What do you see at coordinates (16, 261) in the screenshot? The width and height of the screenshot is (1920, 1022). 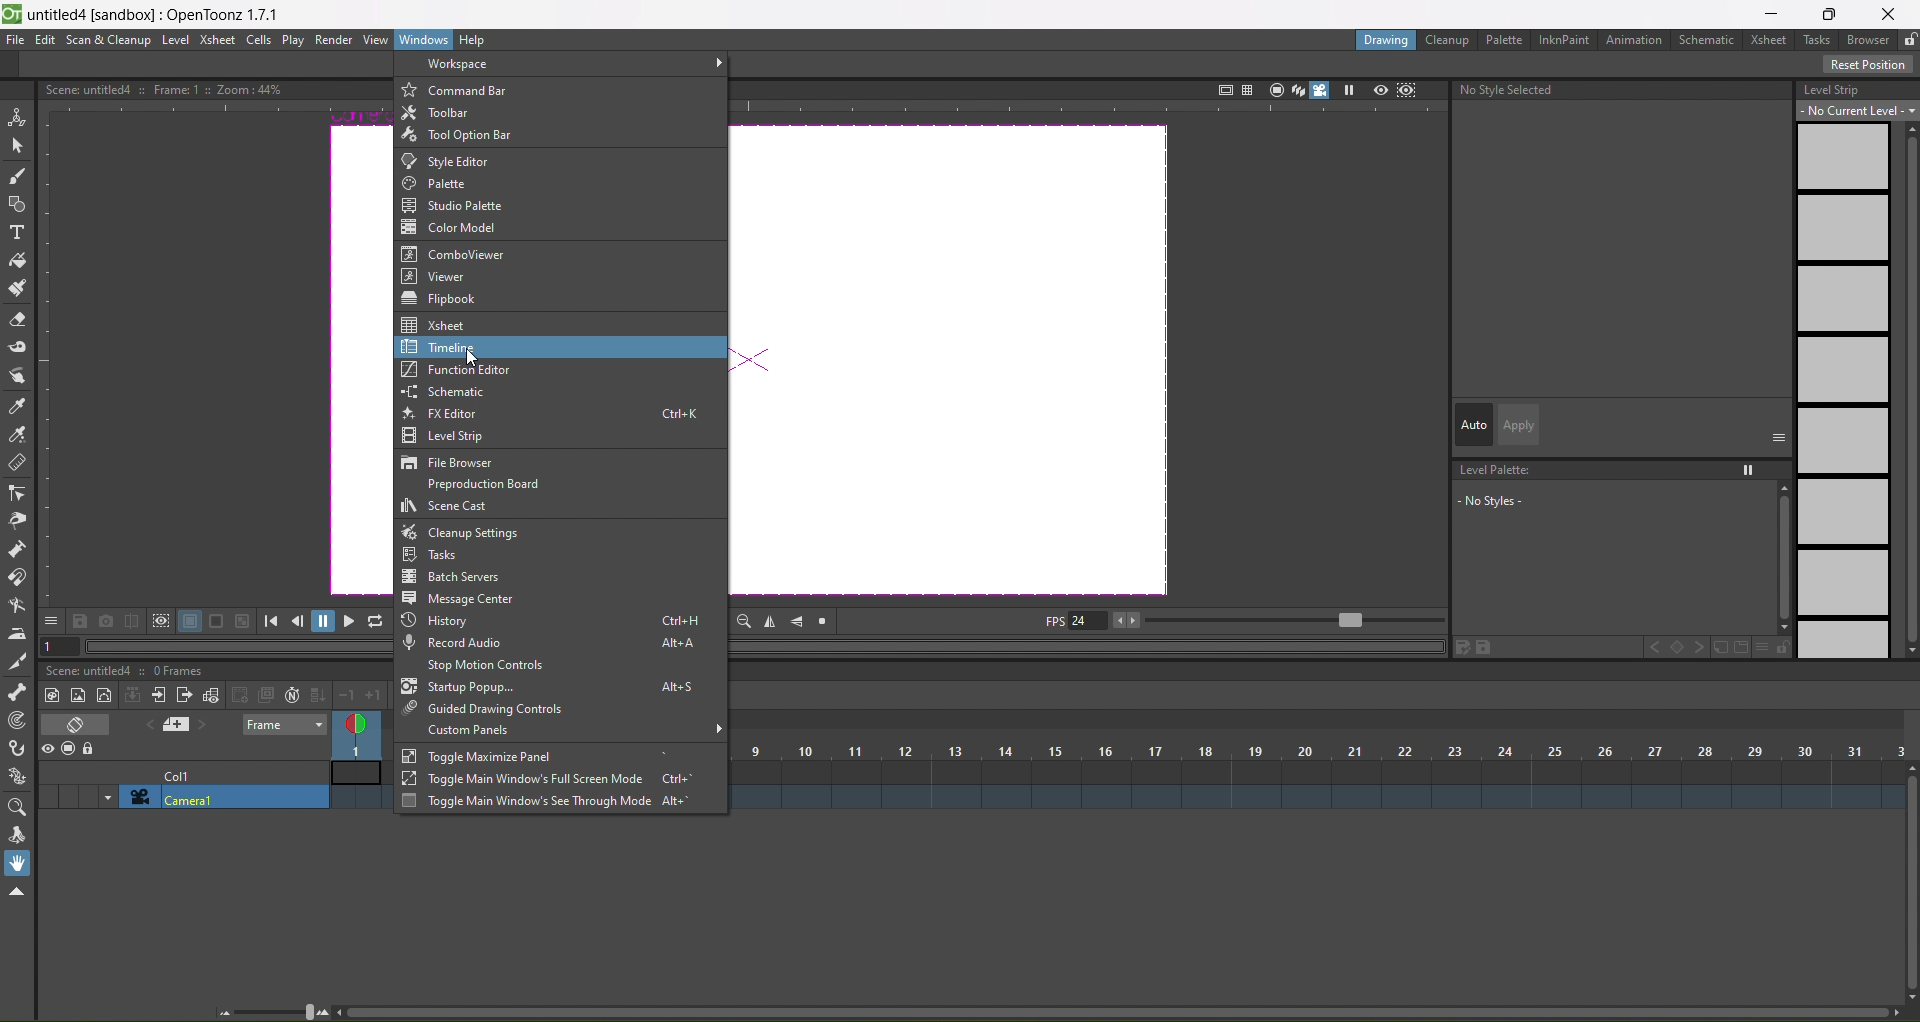 I see `fill tool` at bounding box center [16, 261].